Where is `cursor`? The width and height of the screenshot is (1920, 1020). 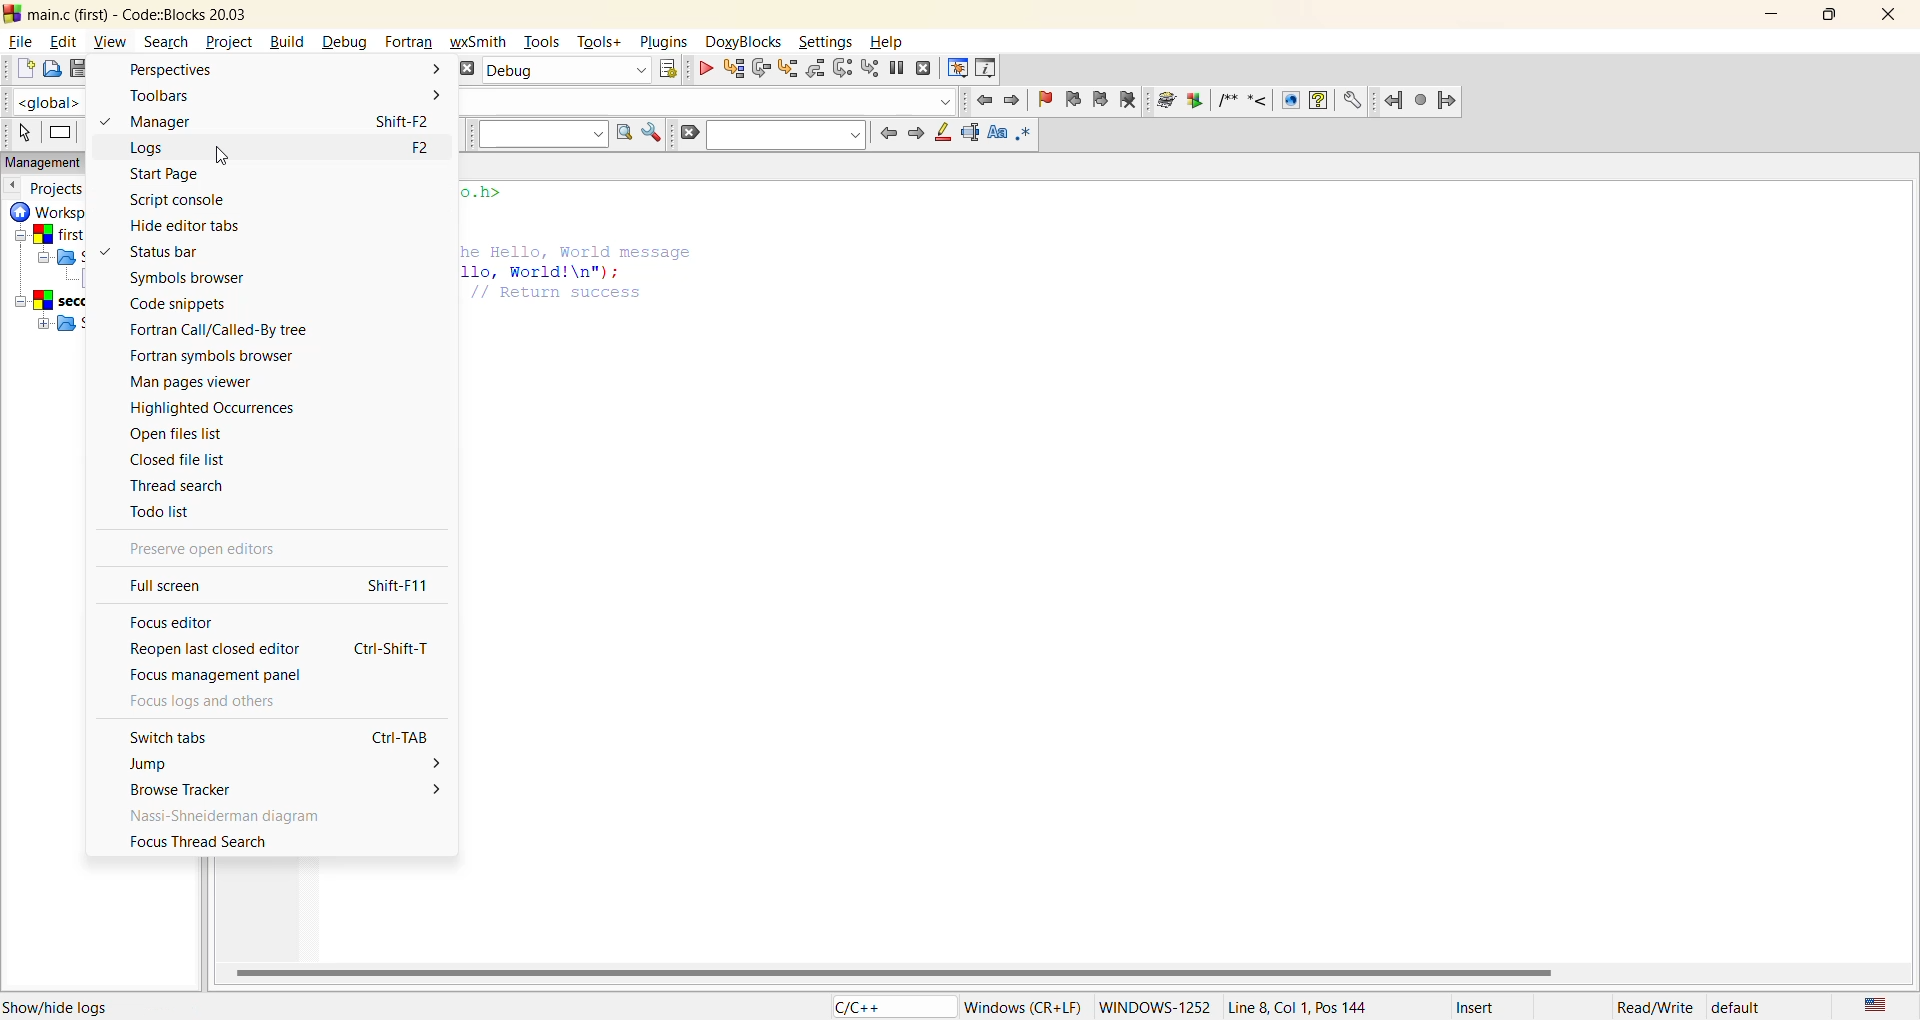 cursor is located at coordinates (223, 156).